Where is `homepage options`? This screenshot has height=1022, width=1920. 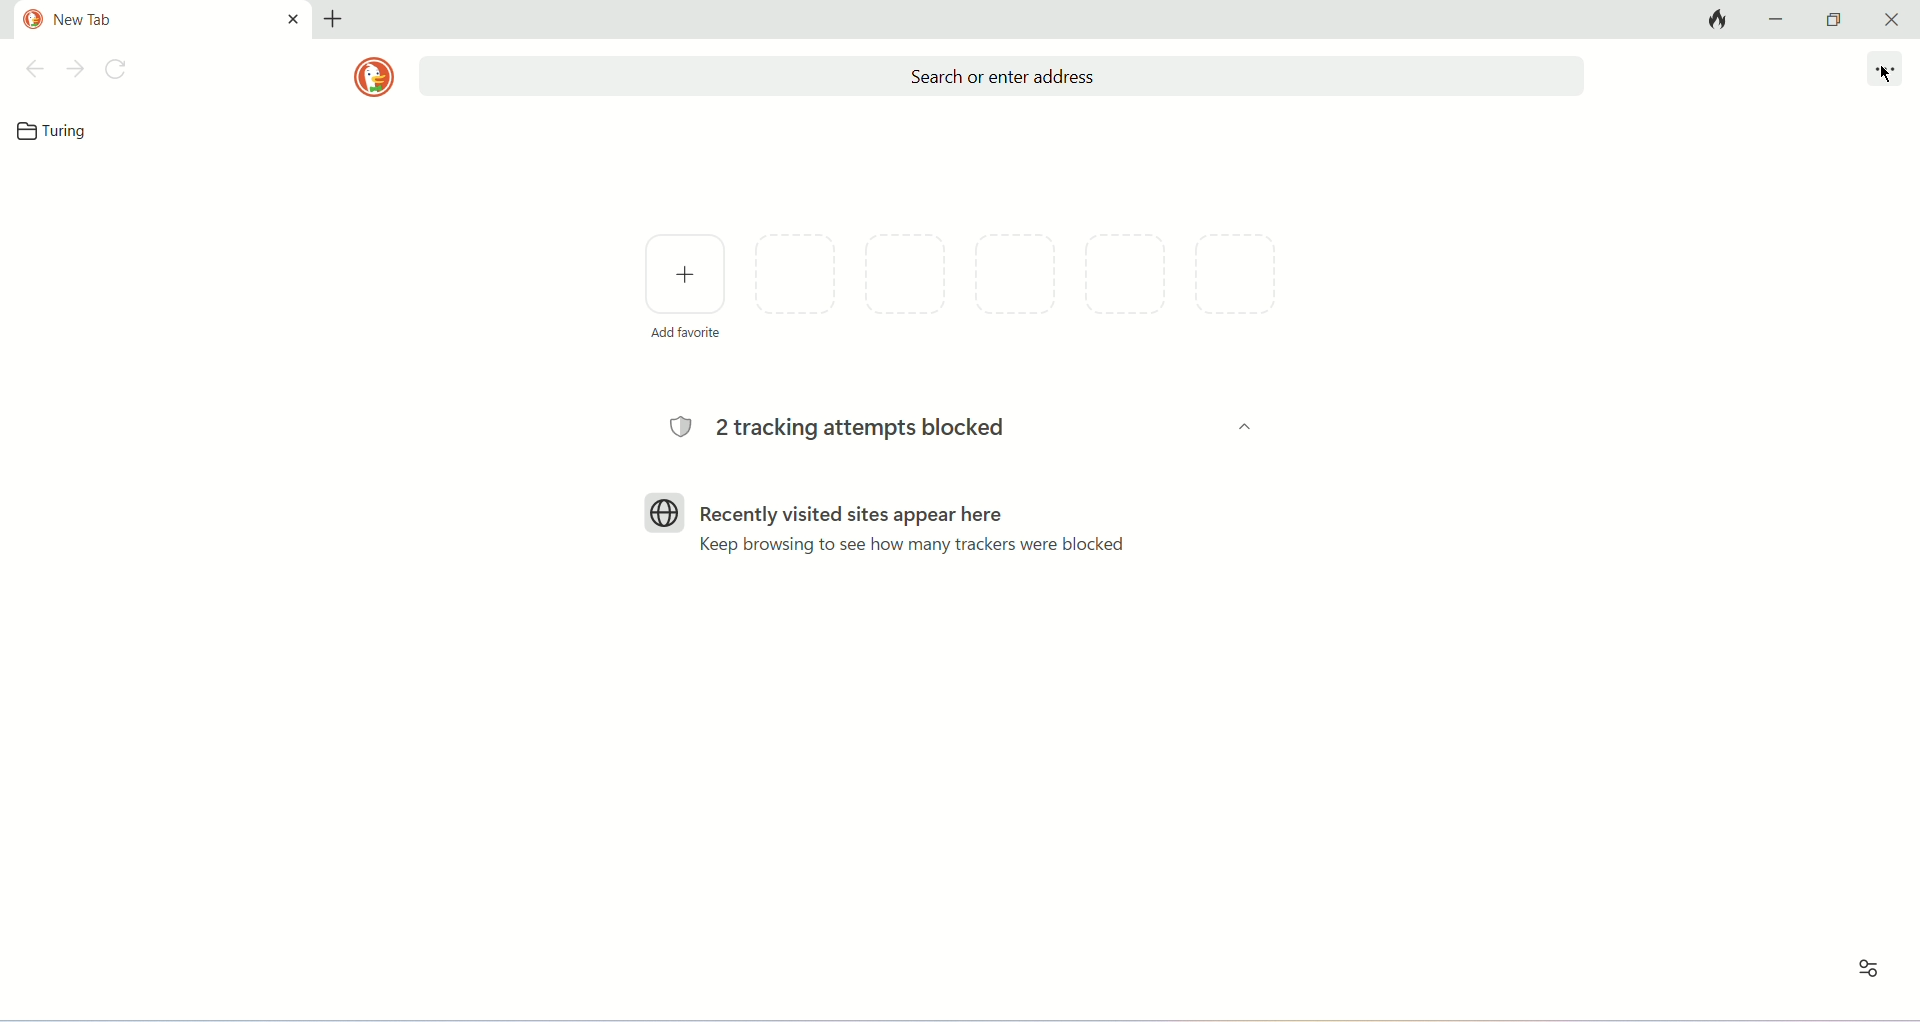 homepage options is located at coordinates (1869, 969).